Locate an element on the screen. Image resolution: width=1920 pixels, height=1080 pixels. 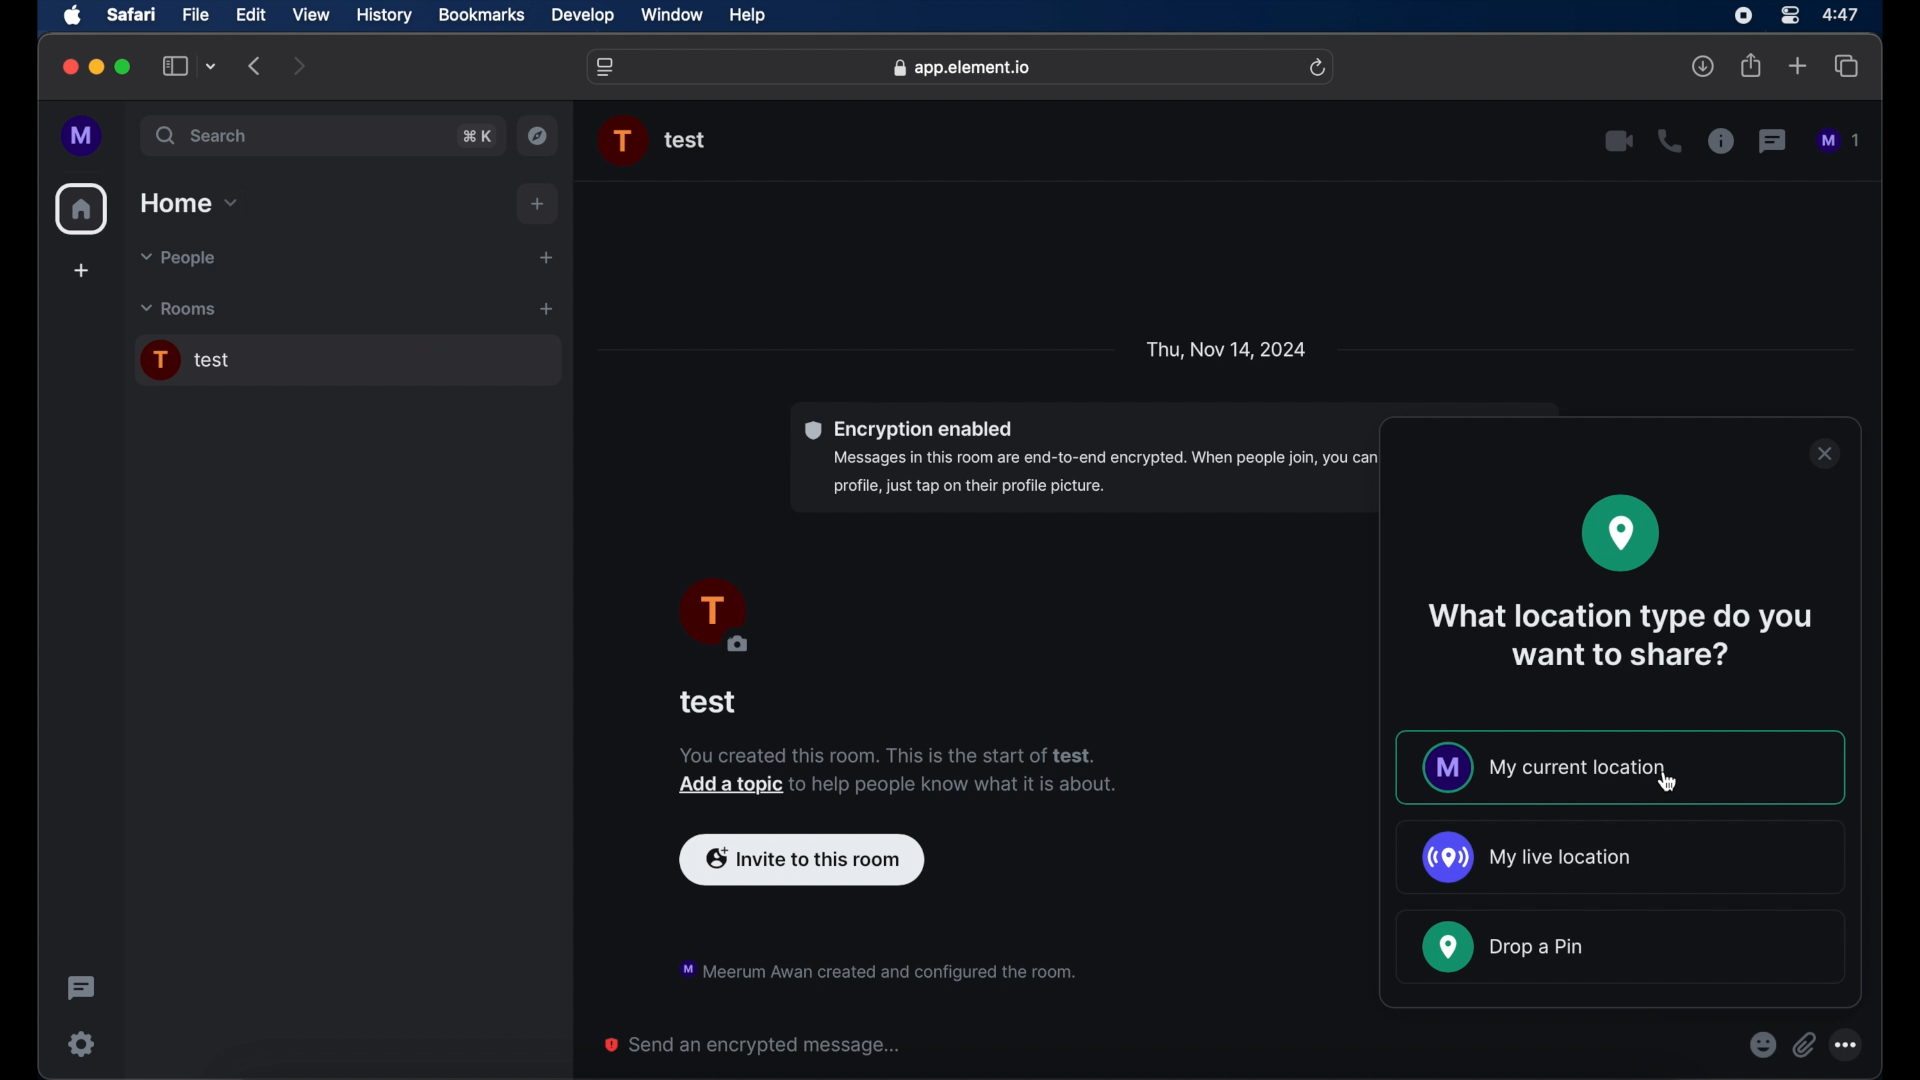
share is located at coordinates (1750, 66).